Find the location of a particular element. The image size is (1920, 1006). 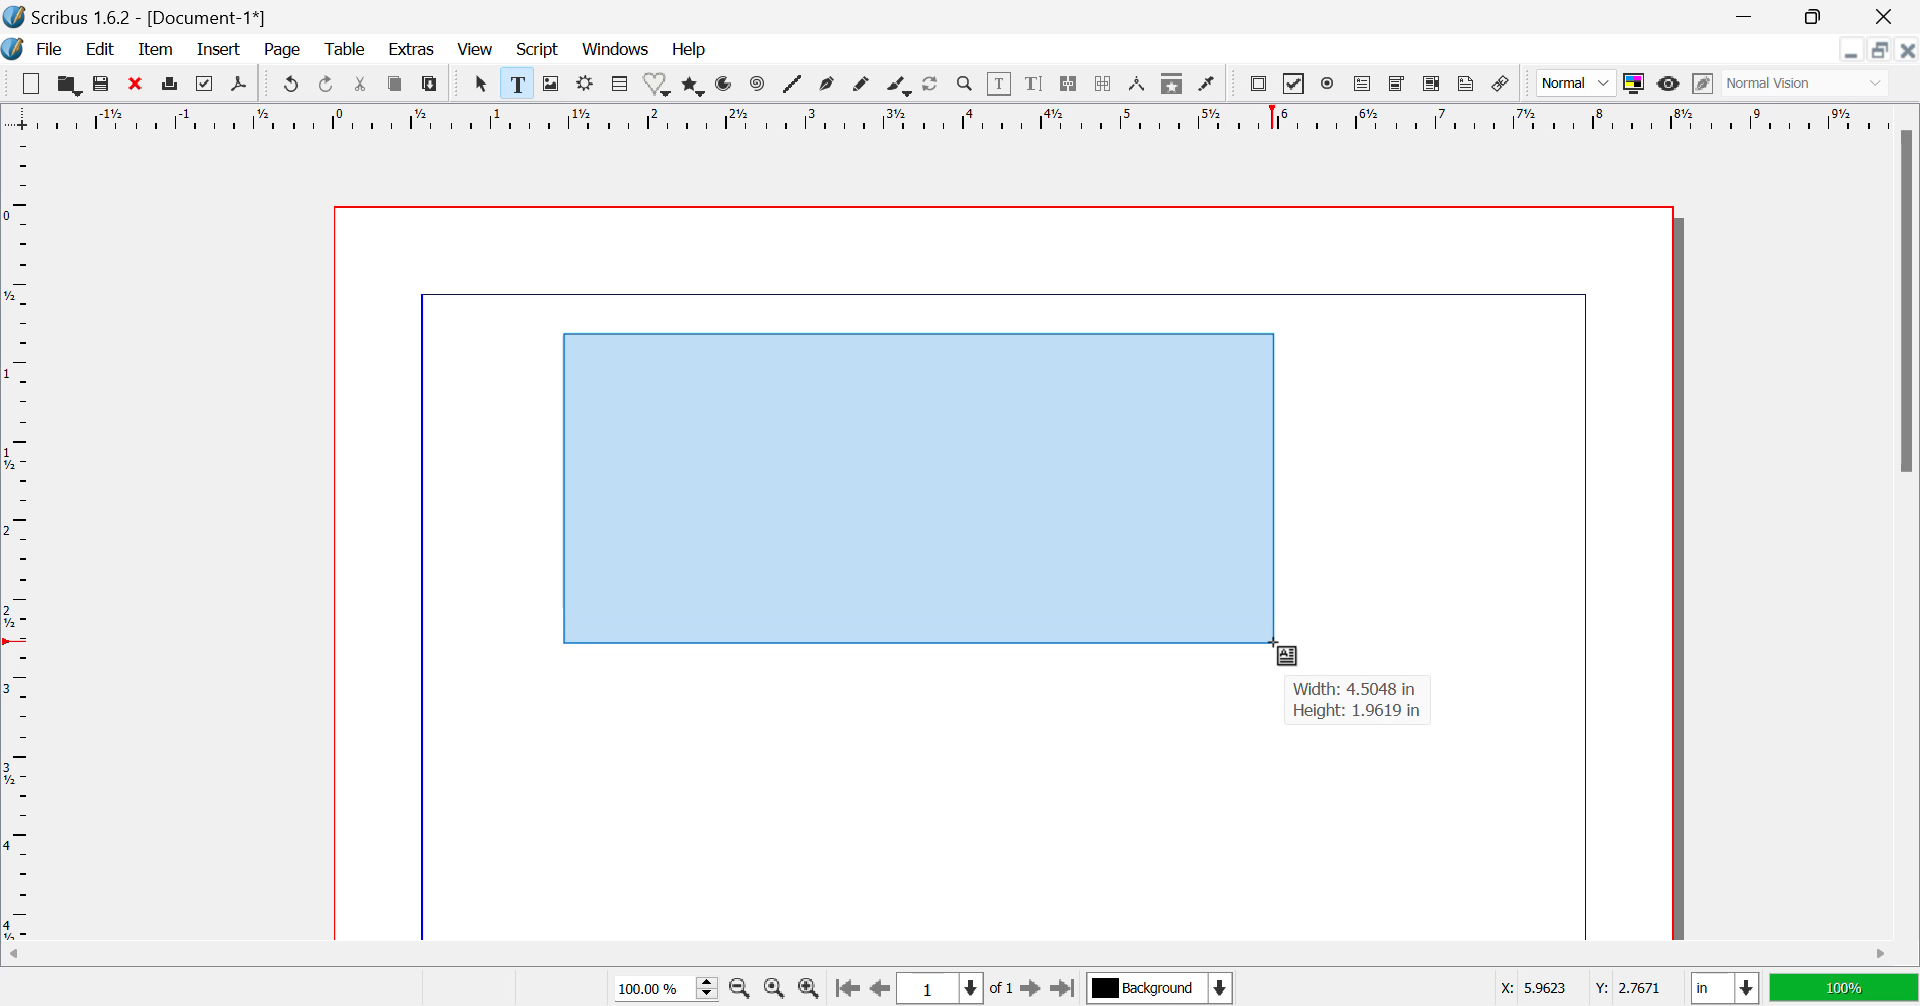

Extras is located at coordinates (410, 50).